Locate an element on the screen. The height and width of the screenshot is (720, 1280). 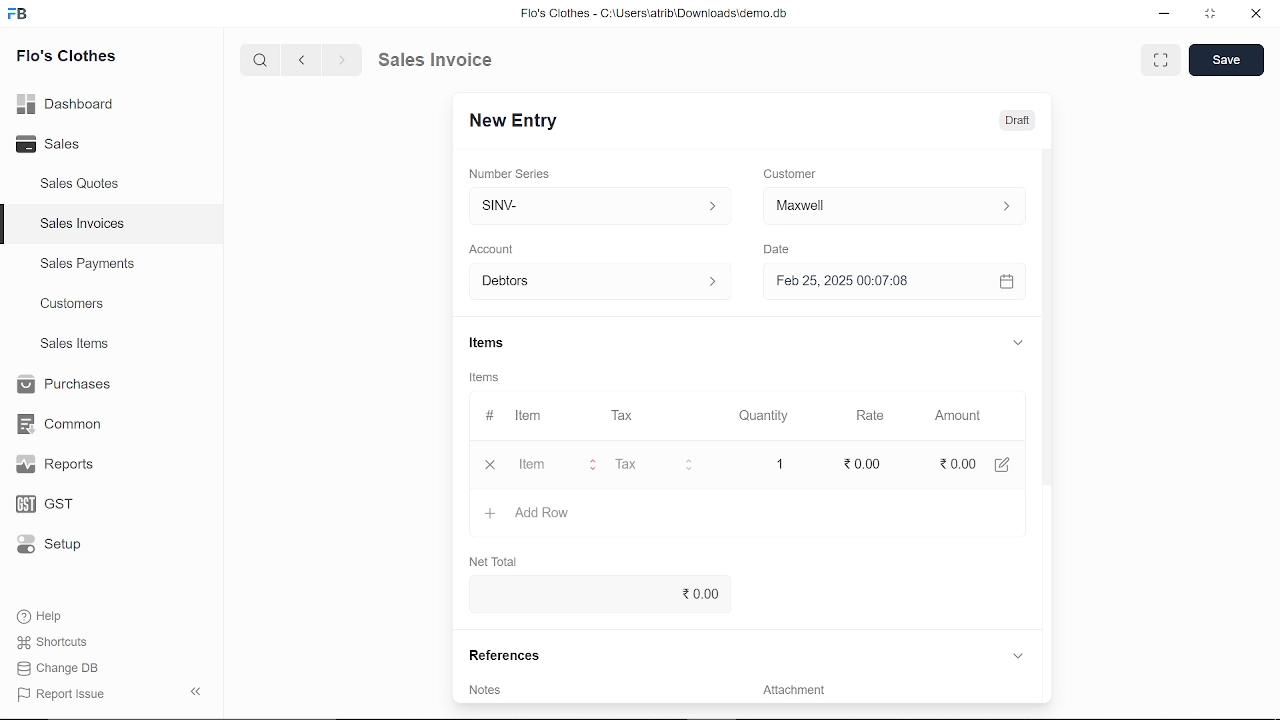
0.00 is located at coordinates (955, 463).